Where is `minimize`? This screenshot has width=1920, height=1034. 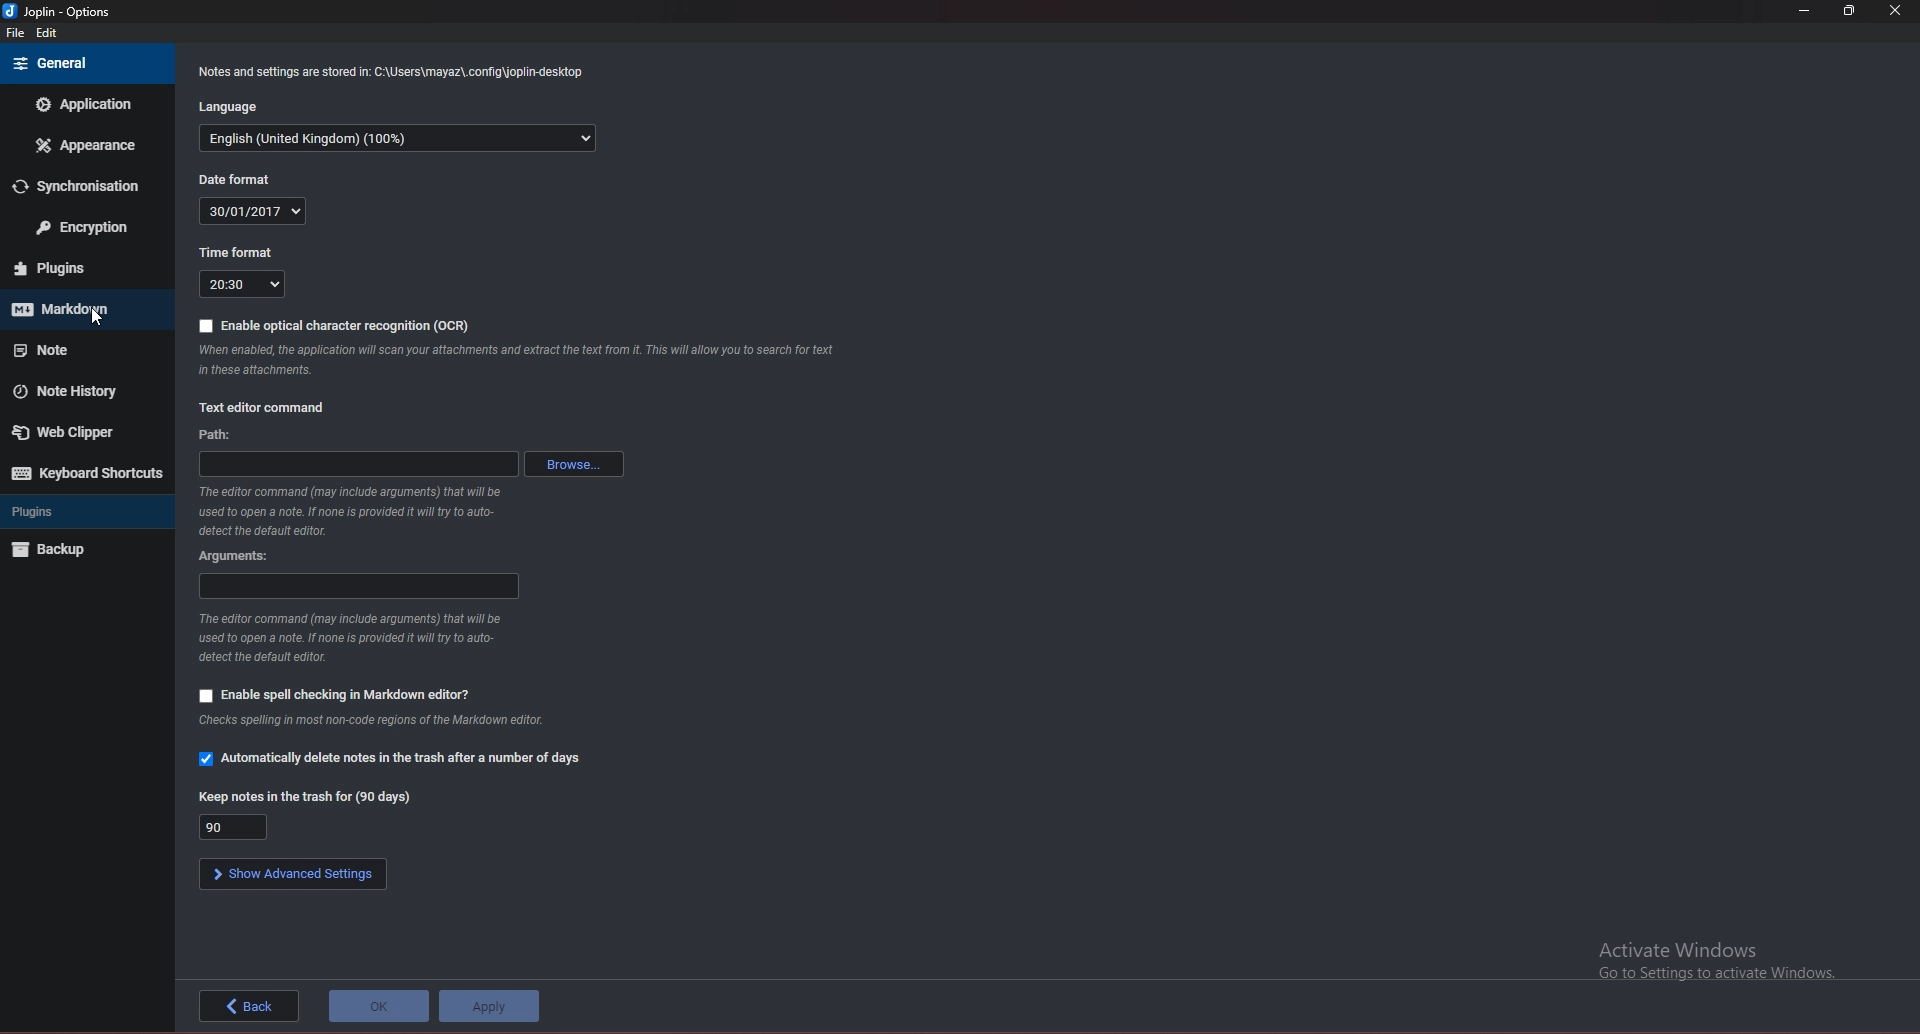
minimize is located at coordinates (1808, 11).